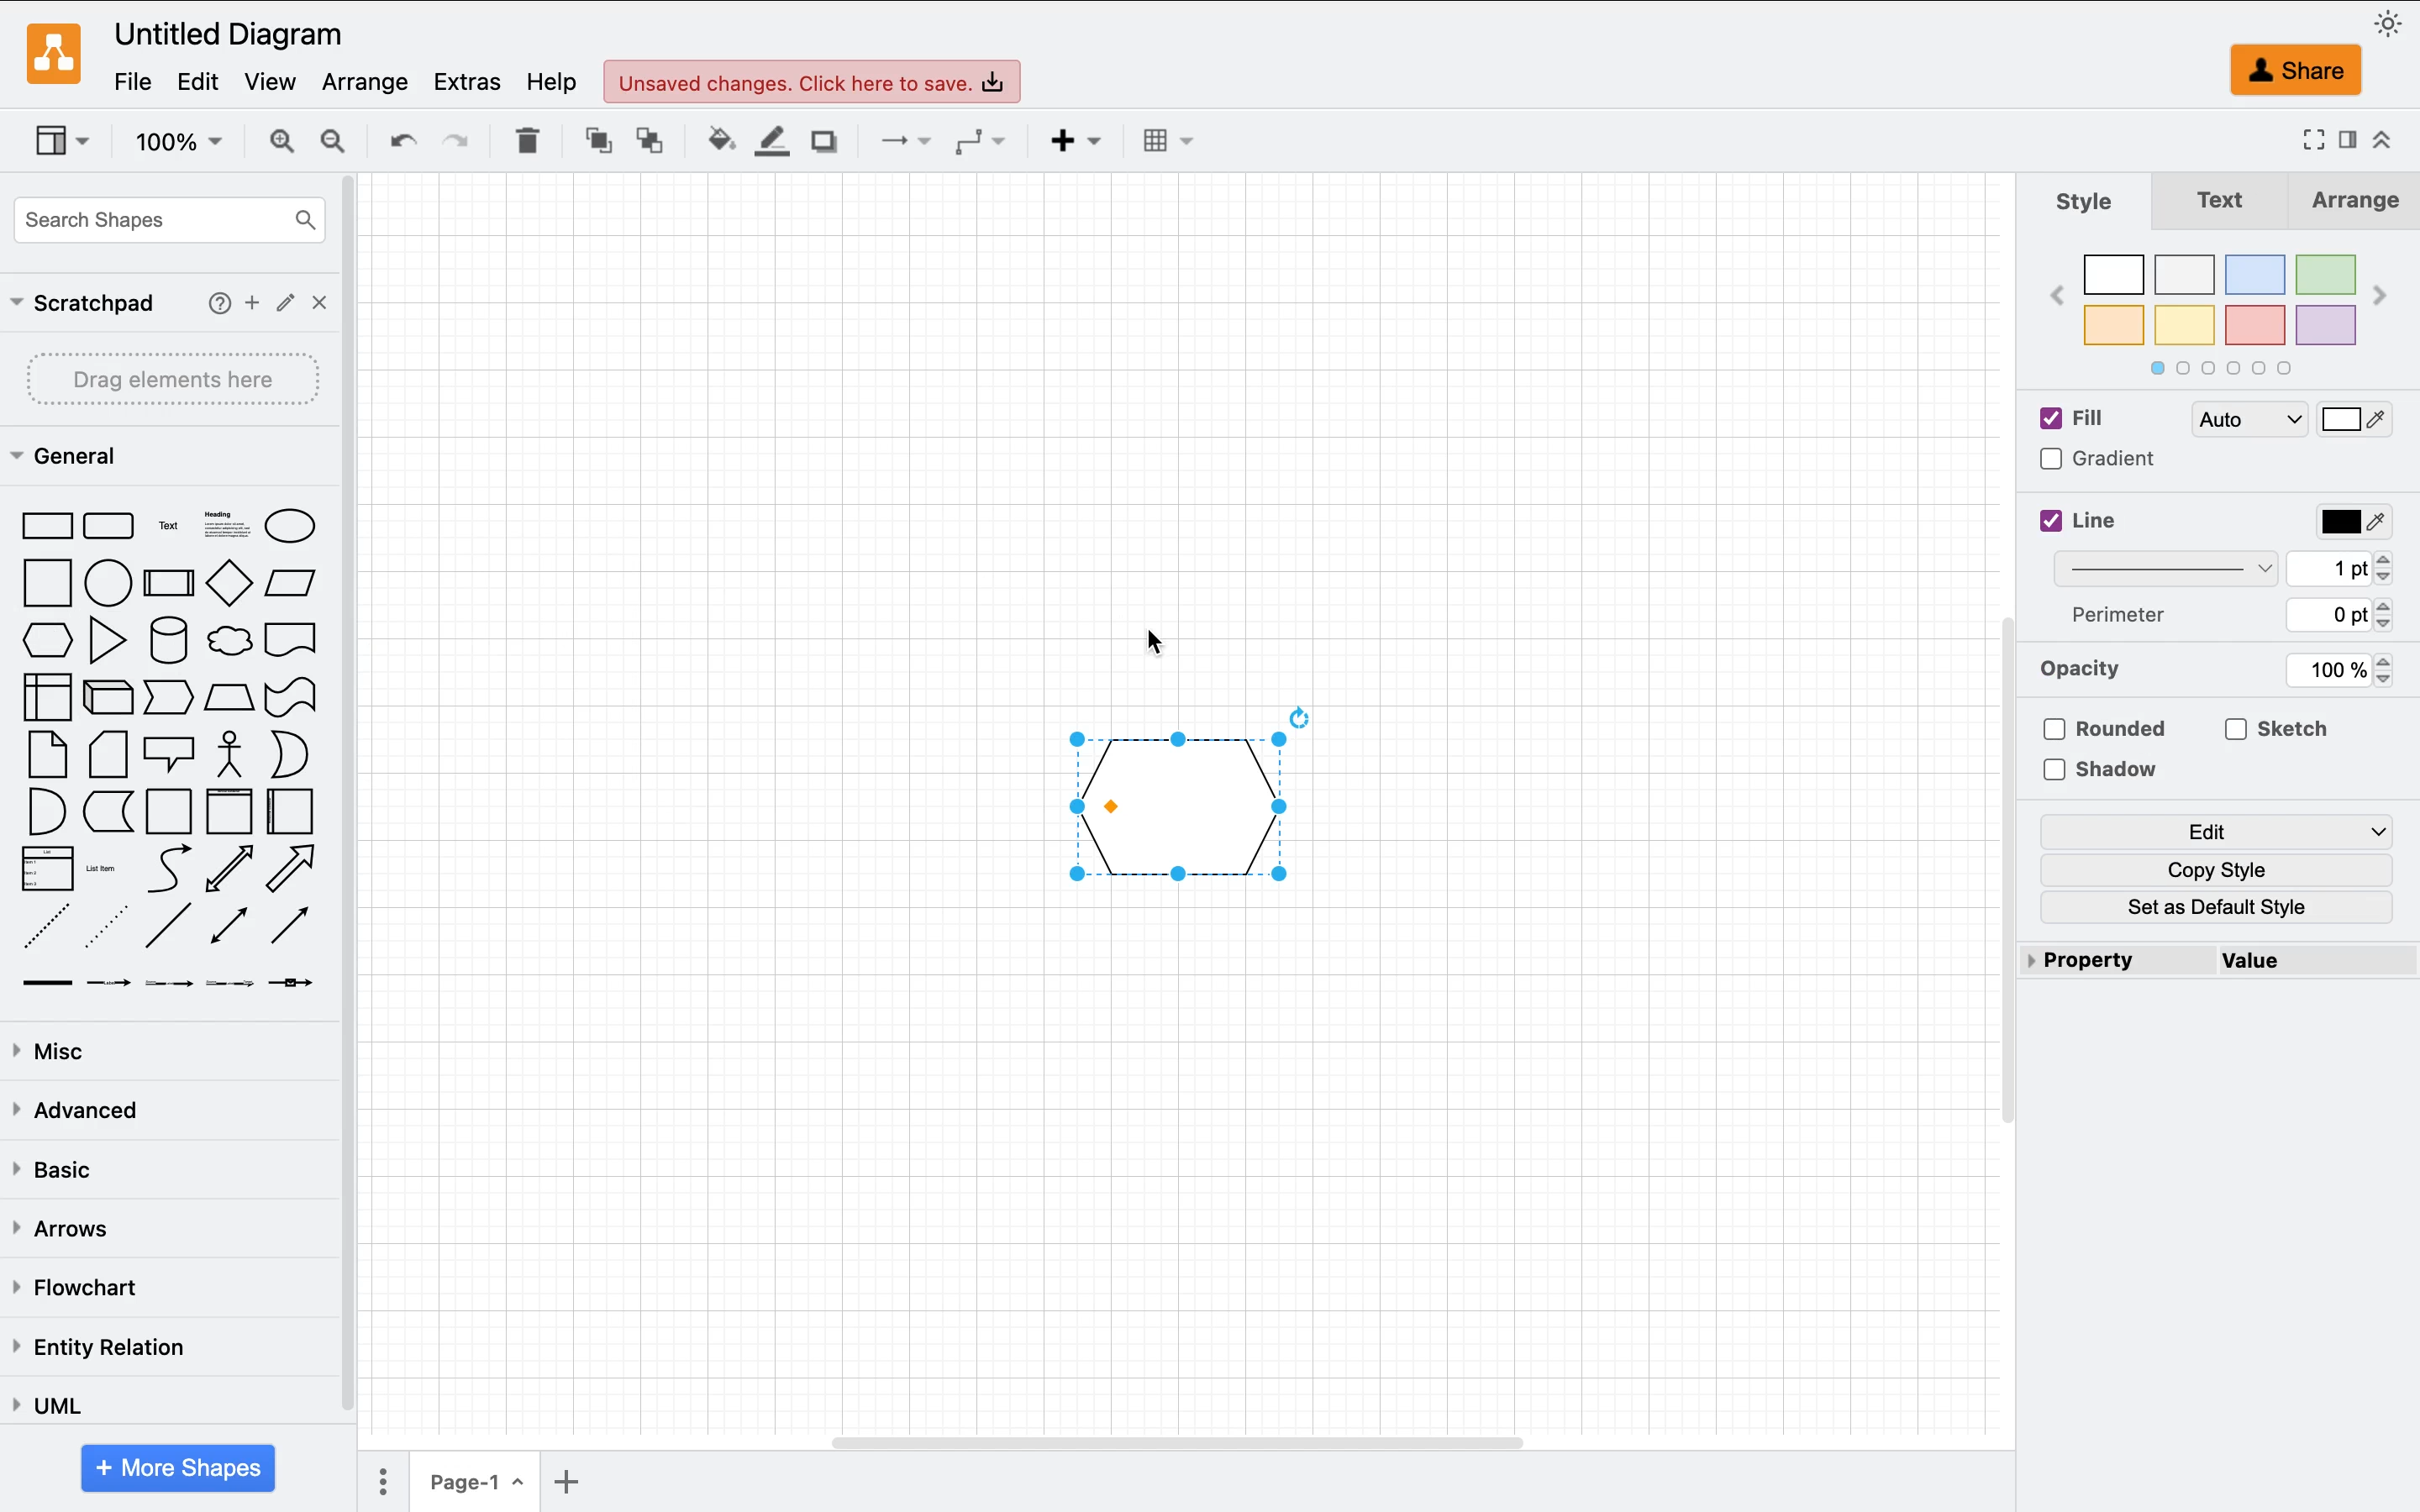 Image resolution: width=2420 pixels, height=1512 pixels. Describe the element at coordinates (2345, 143) in the screenshot. I see `format` at that location.